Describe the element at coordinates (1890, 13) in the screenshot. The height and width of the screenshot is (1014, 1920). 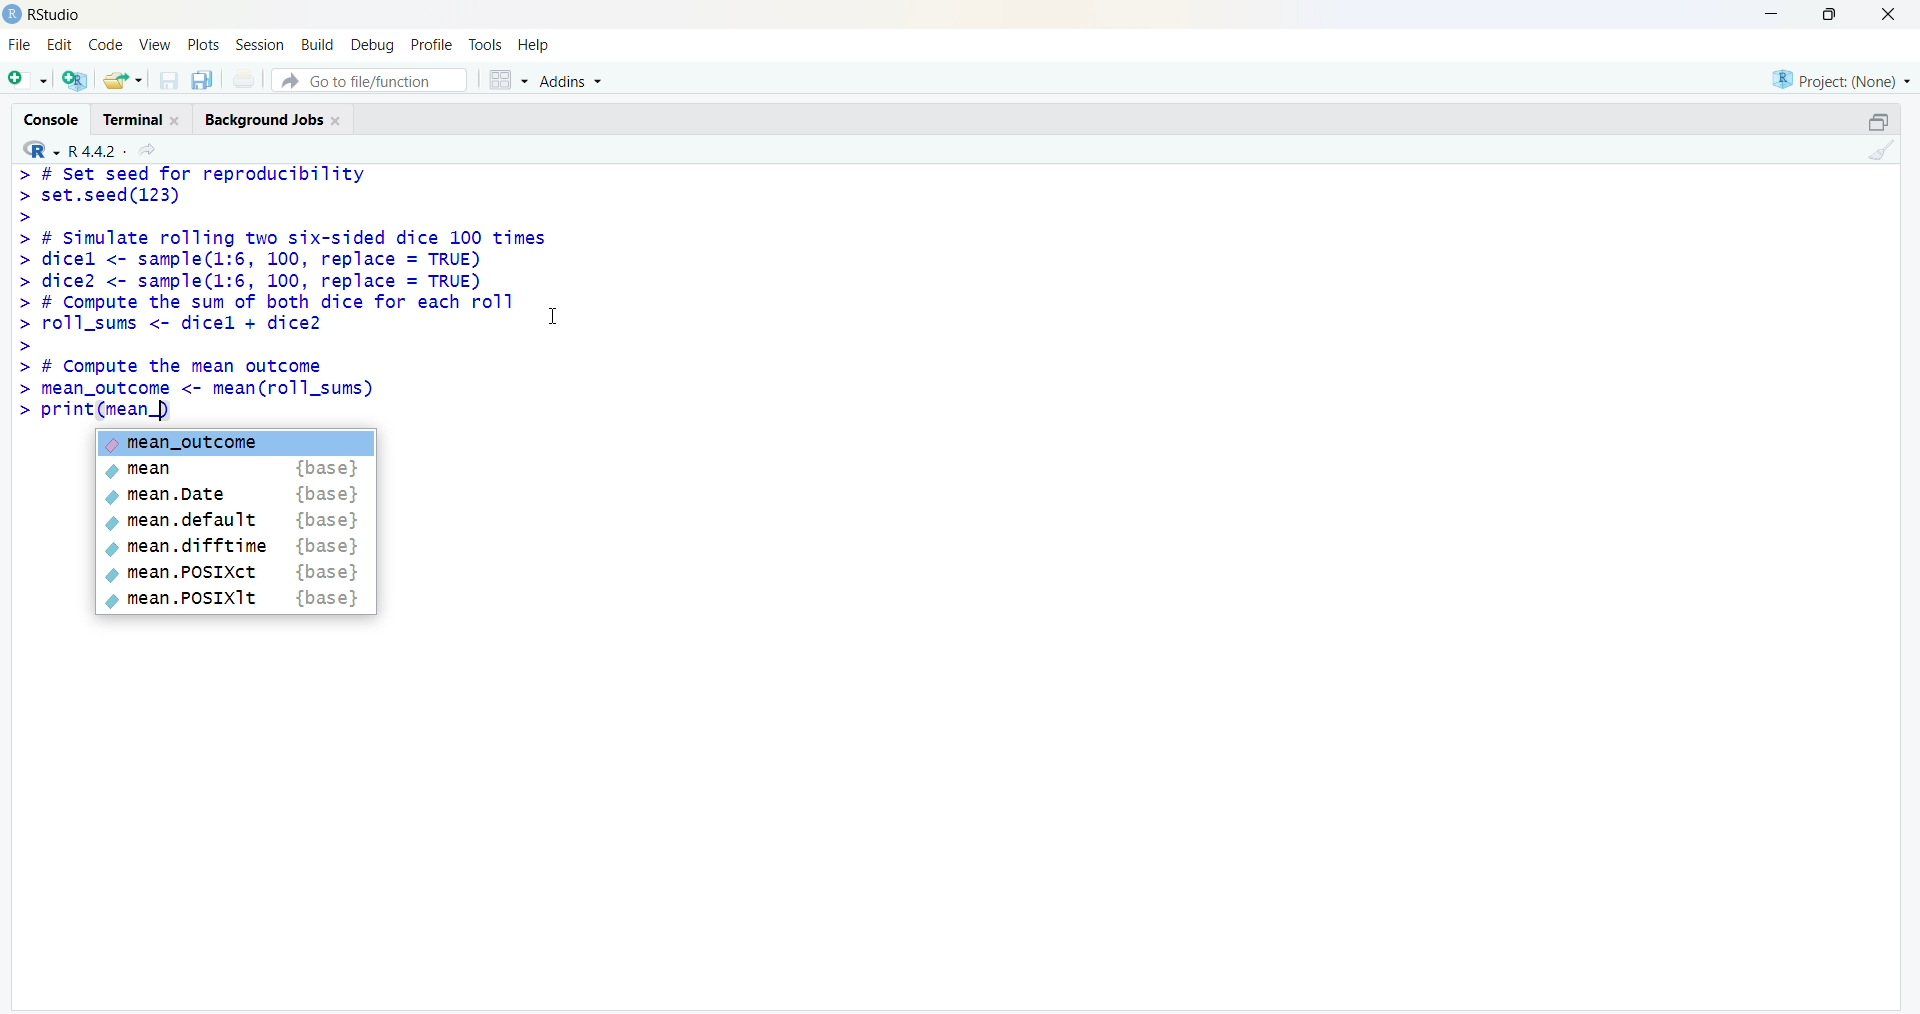
I see `close` at that location.